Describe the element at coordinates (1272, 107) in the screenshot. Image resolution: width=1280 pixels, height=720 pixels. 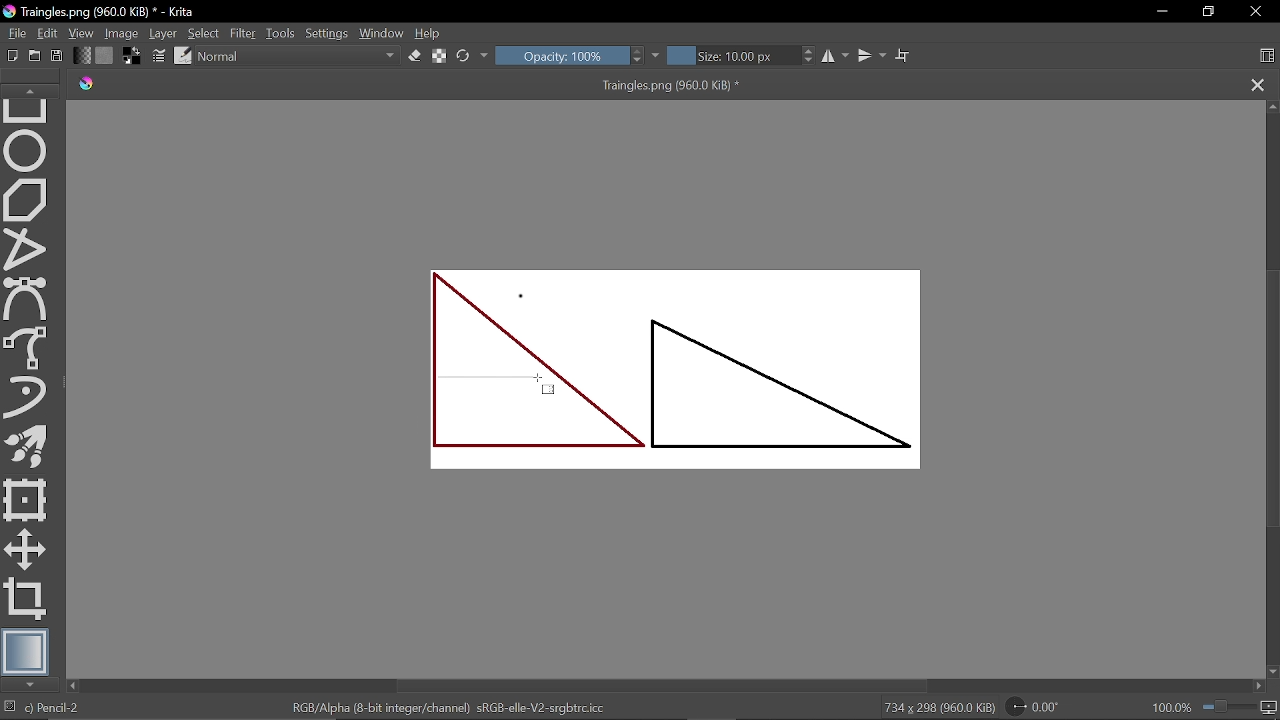
I see `Move up` at that location.